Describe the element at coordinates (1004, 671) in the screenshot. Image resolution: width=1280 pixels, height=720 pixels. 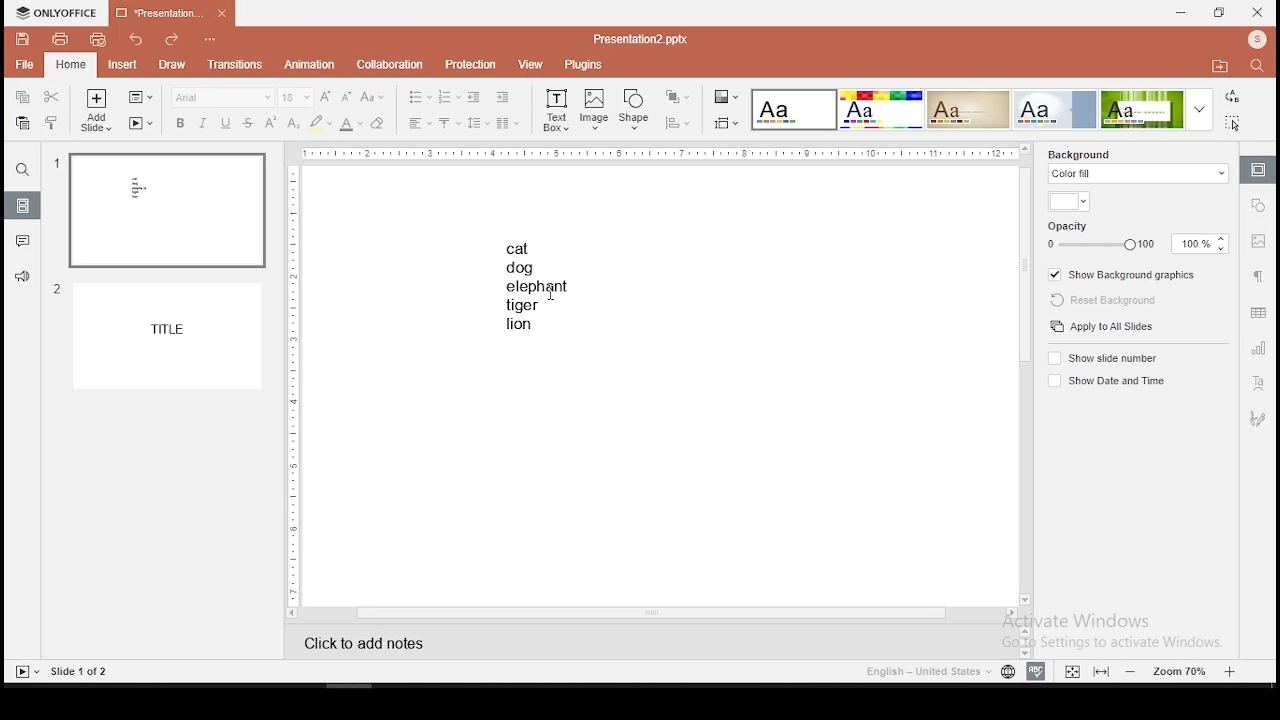
I see `language` at that location.